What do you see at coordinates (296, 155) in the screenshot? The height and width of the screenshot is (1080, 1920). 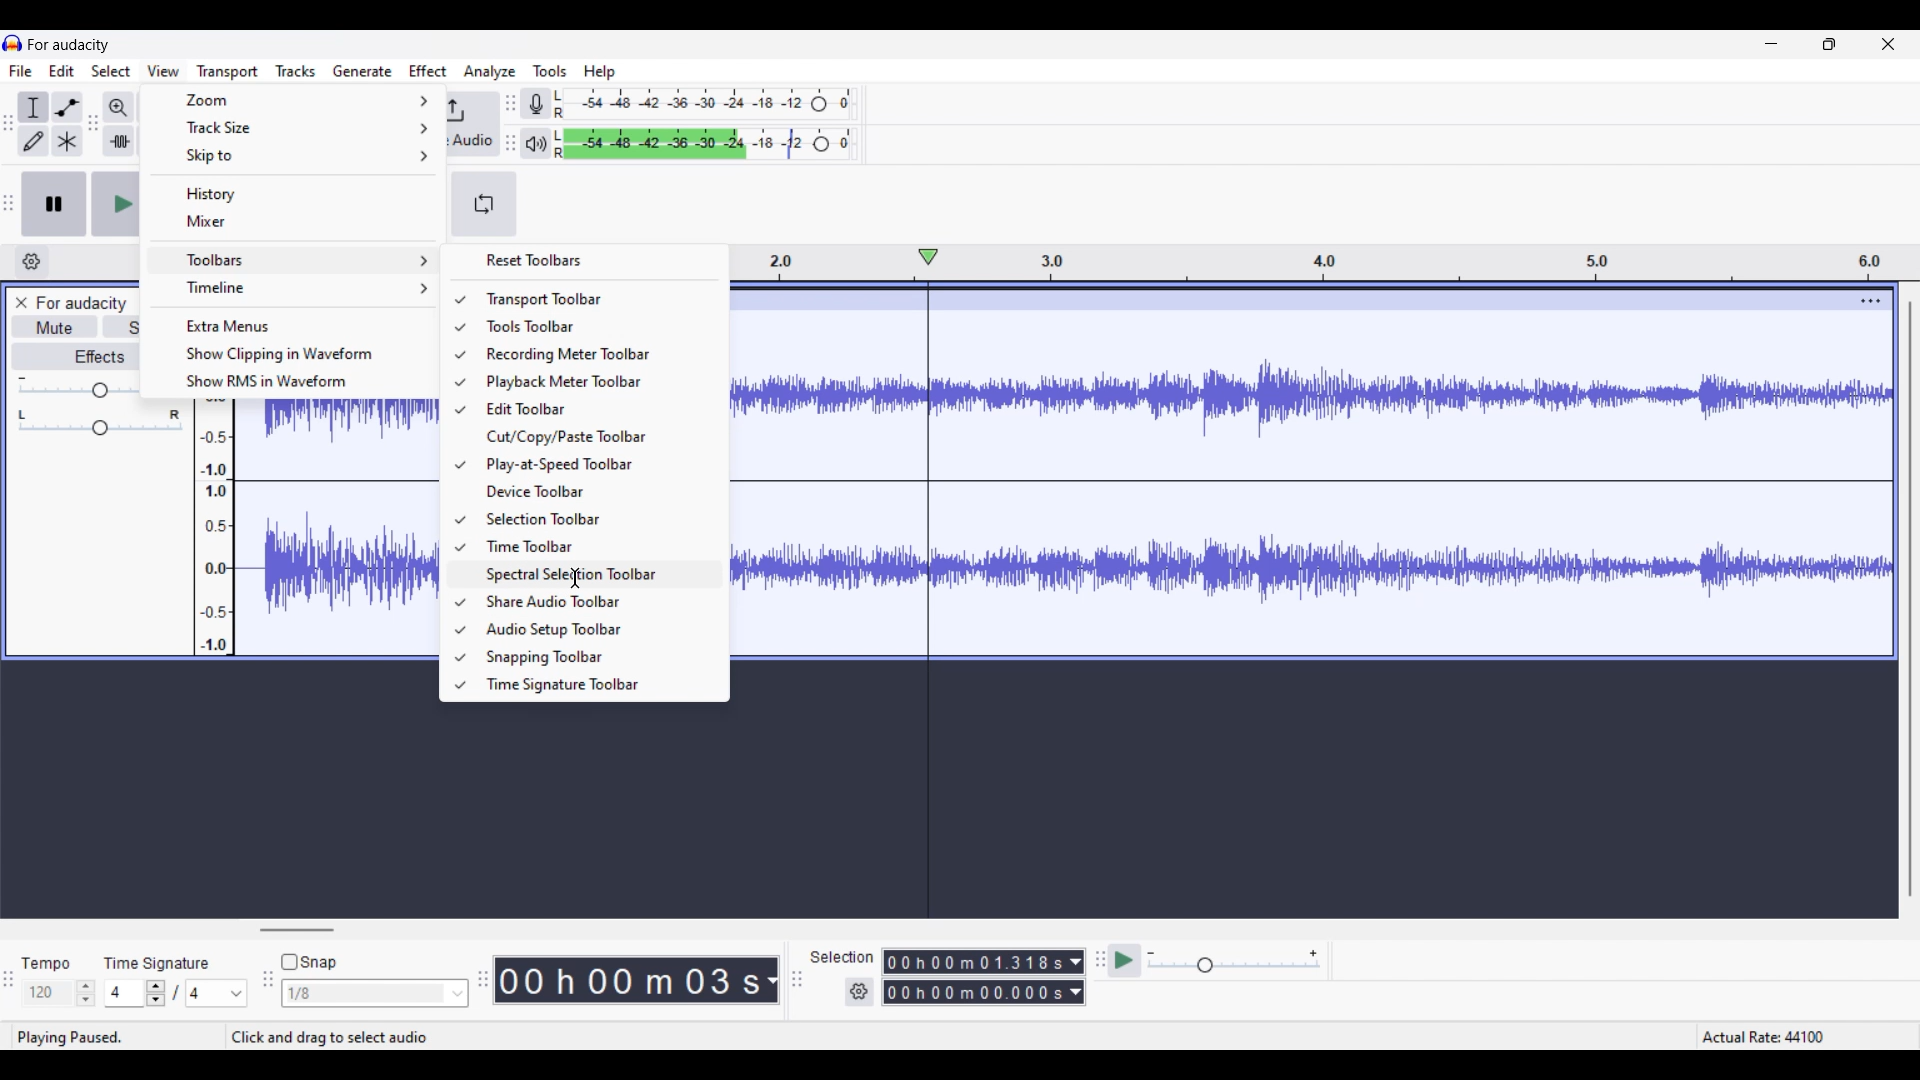 I see `Skip to options` at bounding box center [296, 155].